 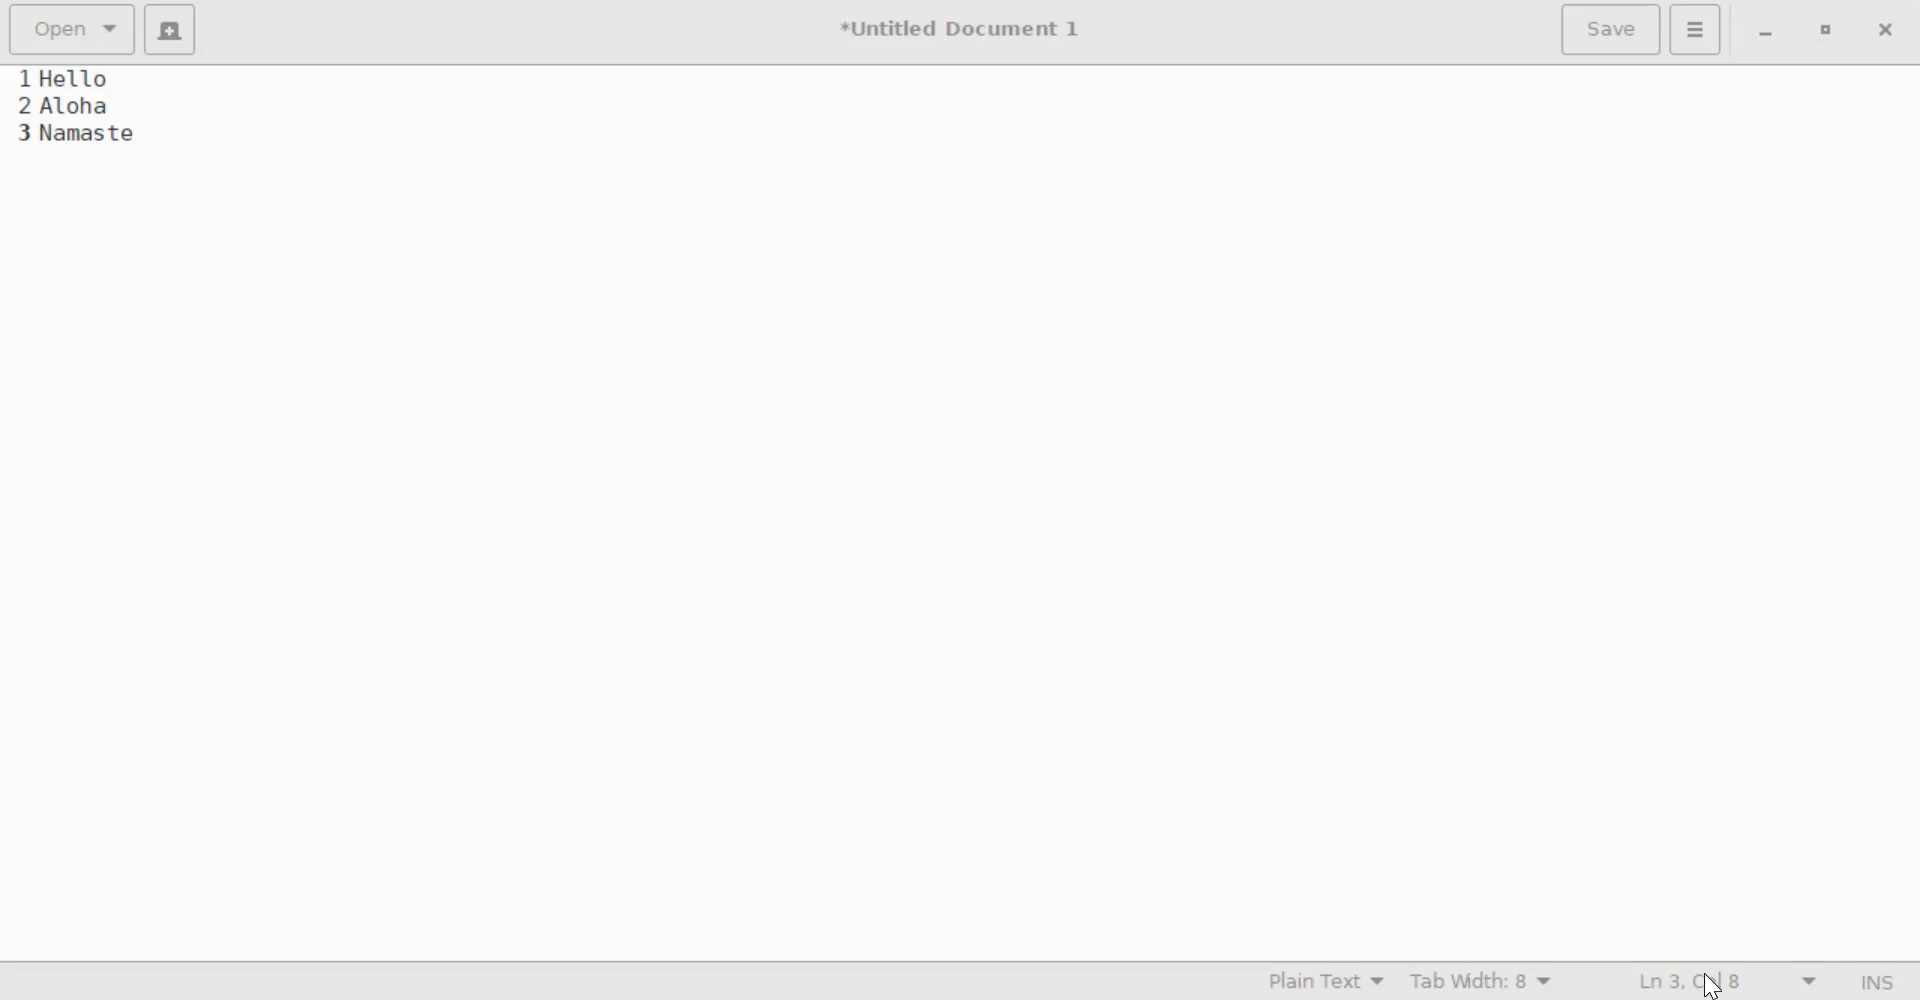 What do you see at coordinates (1490, 981) in the screenshot?
I see `Tab Width: 8` at bounding box center [1490, 981].